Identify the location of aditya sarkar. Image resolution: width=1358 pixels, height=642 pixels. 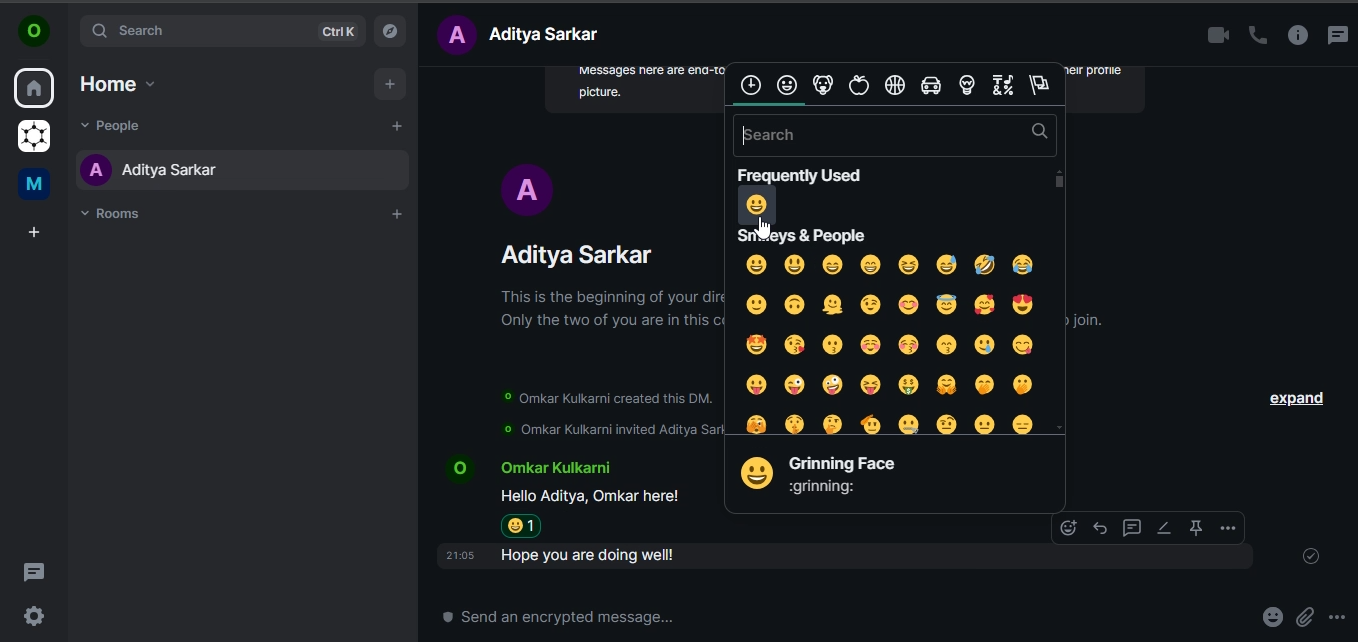
(157, 175).